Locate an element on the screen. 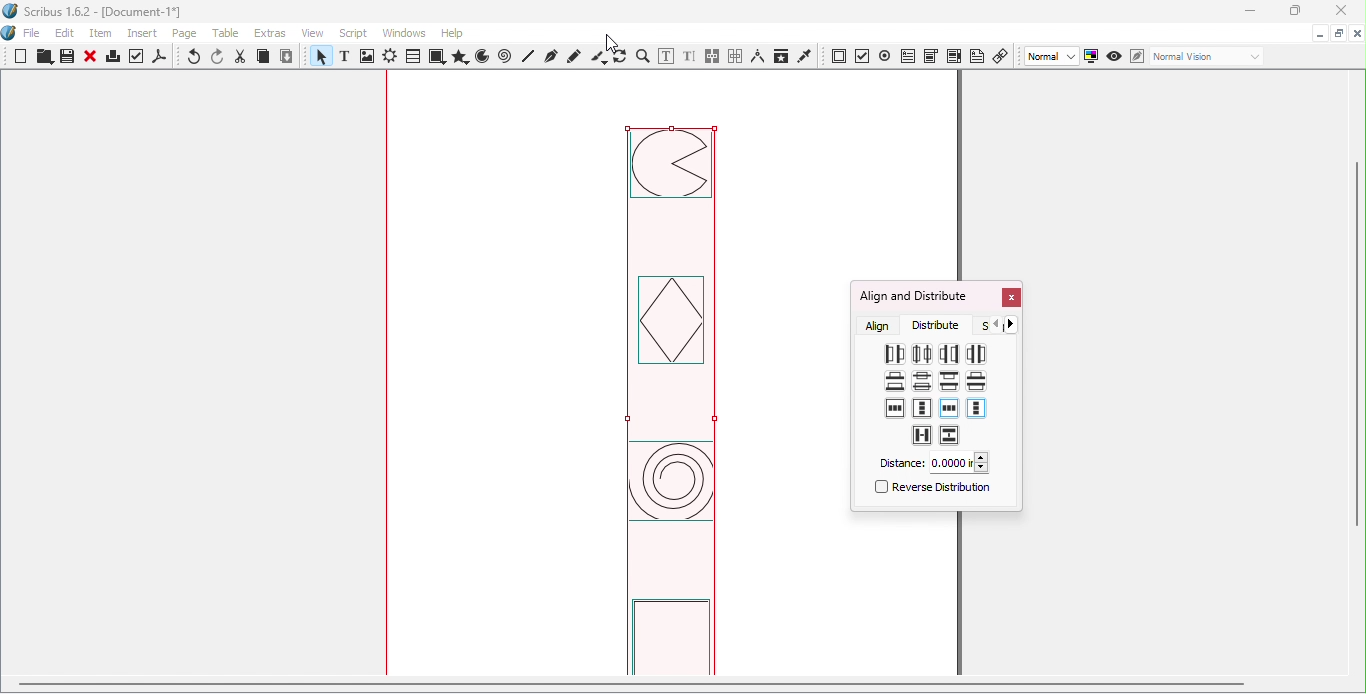  Image frame is located at coordinates (369, 58).